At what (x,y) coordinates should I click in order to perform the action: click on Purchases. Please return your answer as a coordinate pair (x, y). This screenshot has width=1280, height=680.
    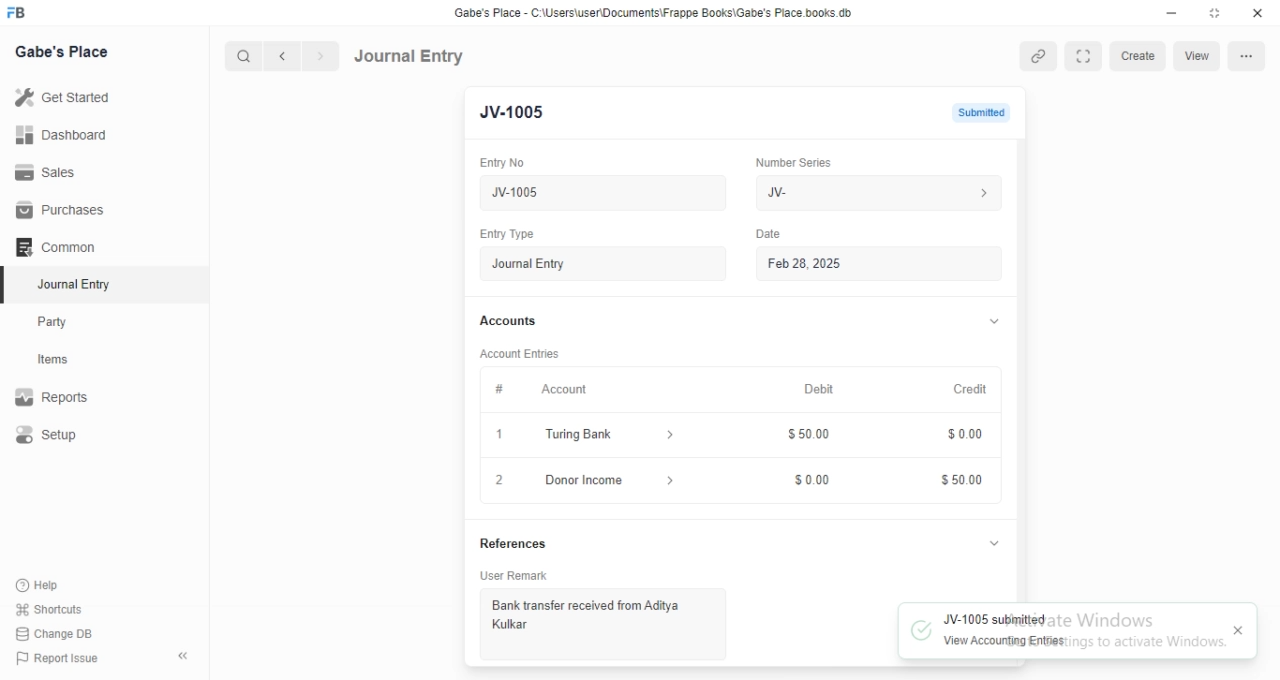
    Looking at the image, I should click on (63, 210).